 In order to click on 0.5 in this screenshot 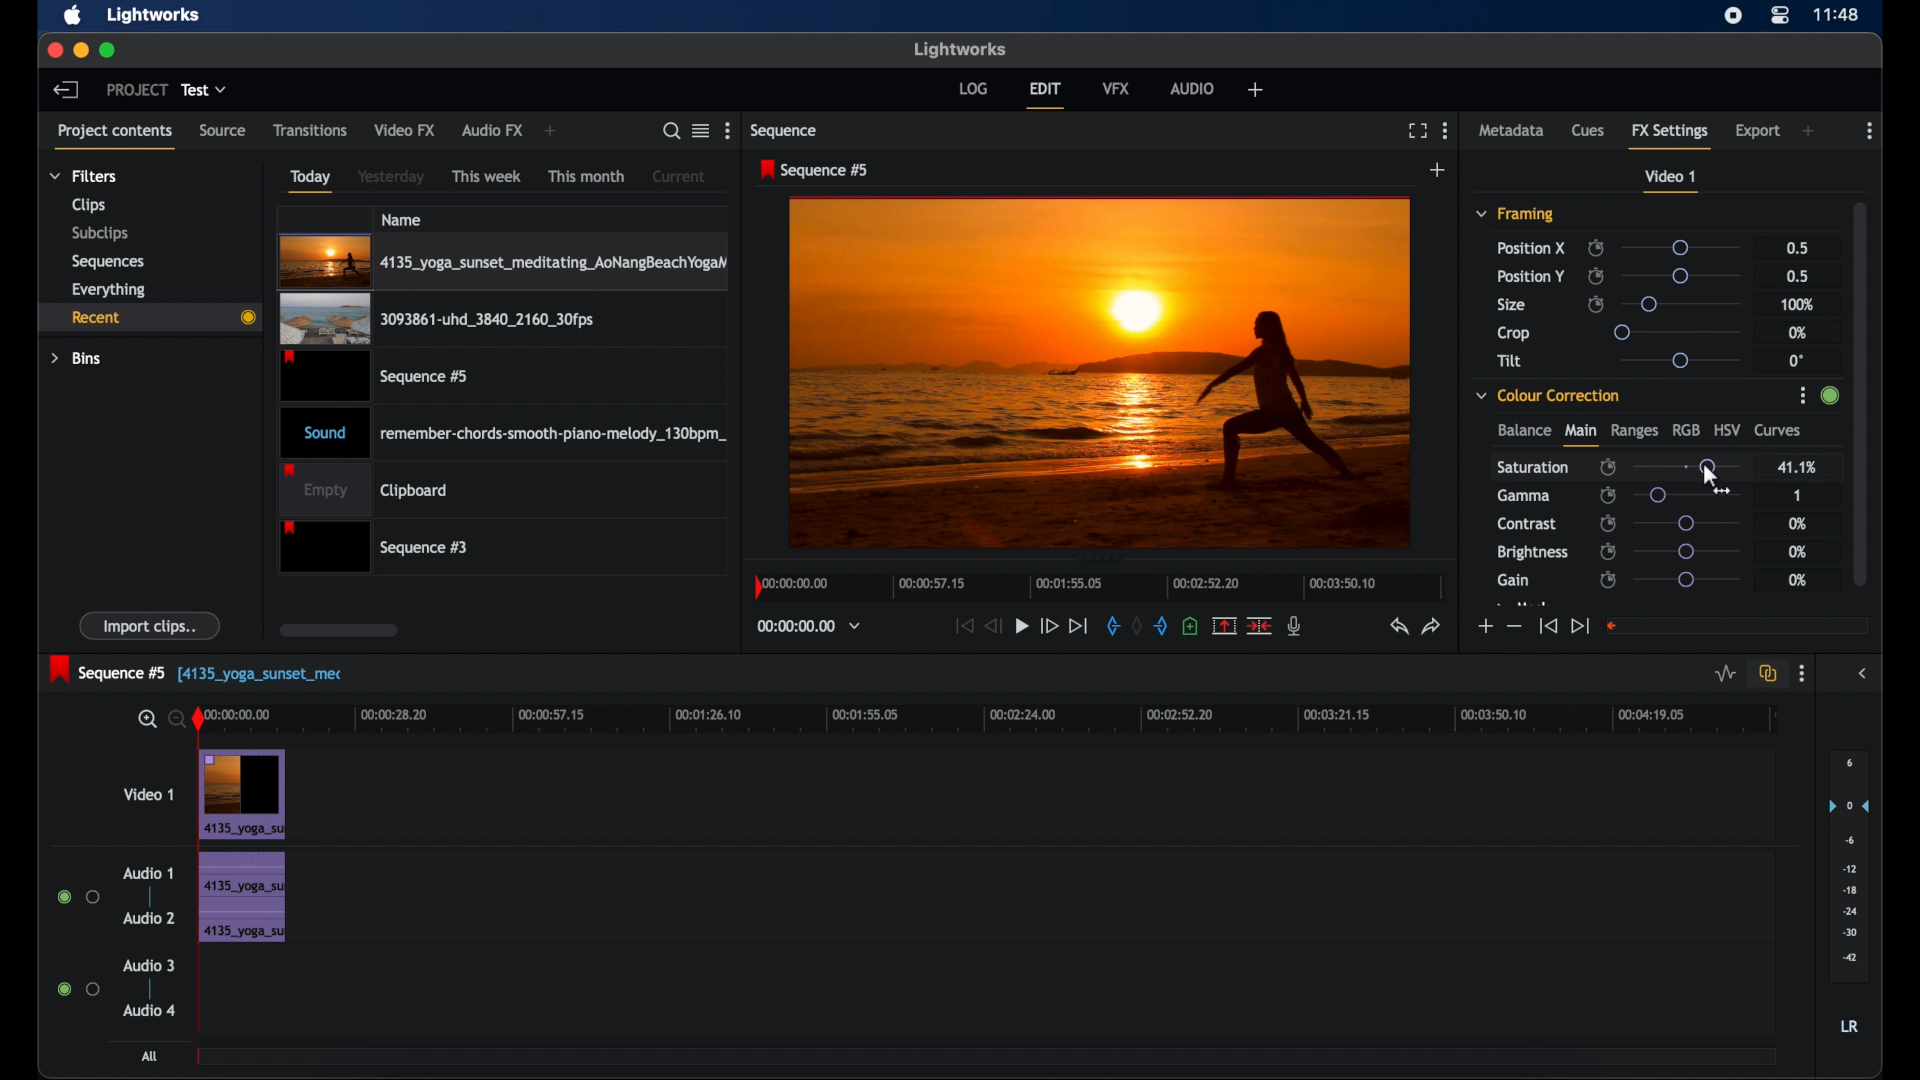, I will do `click(1796, 276)`.